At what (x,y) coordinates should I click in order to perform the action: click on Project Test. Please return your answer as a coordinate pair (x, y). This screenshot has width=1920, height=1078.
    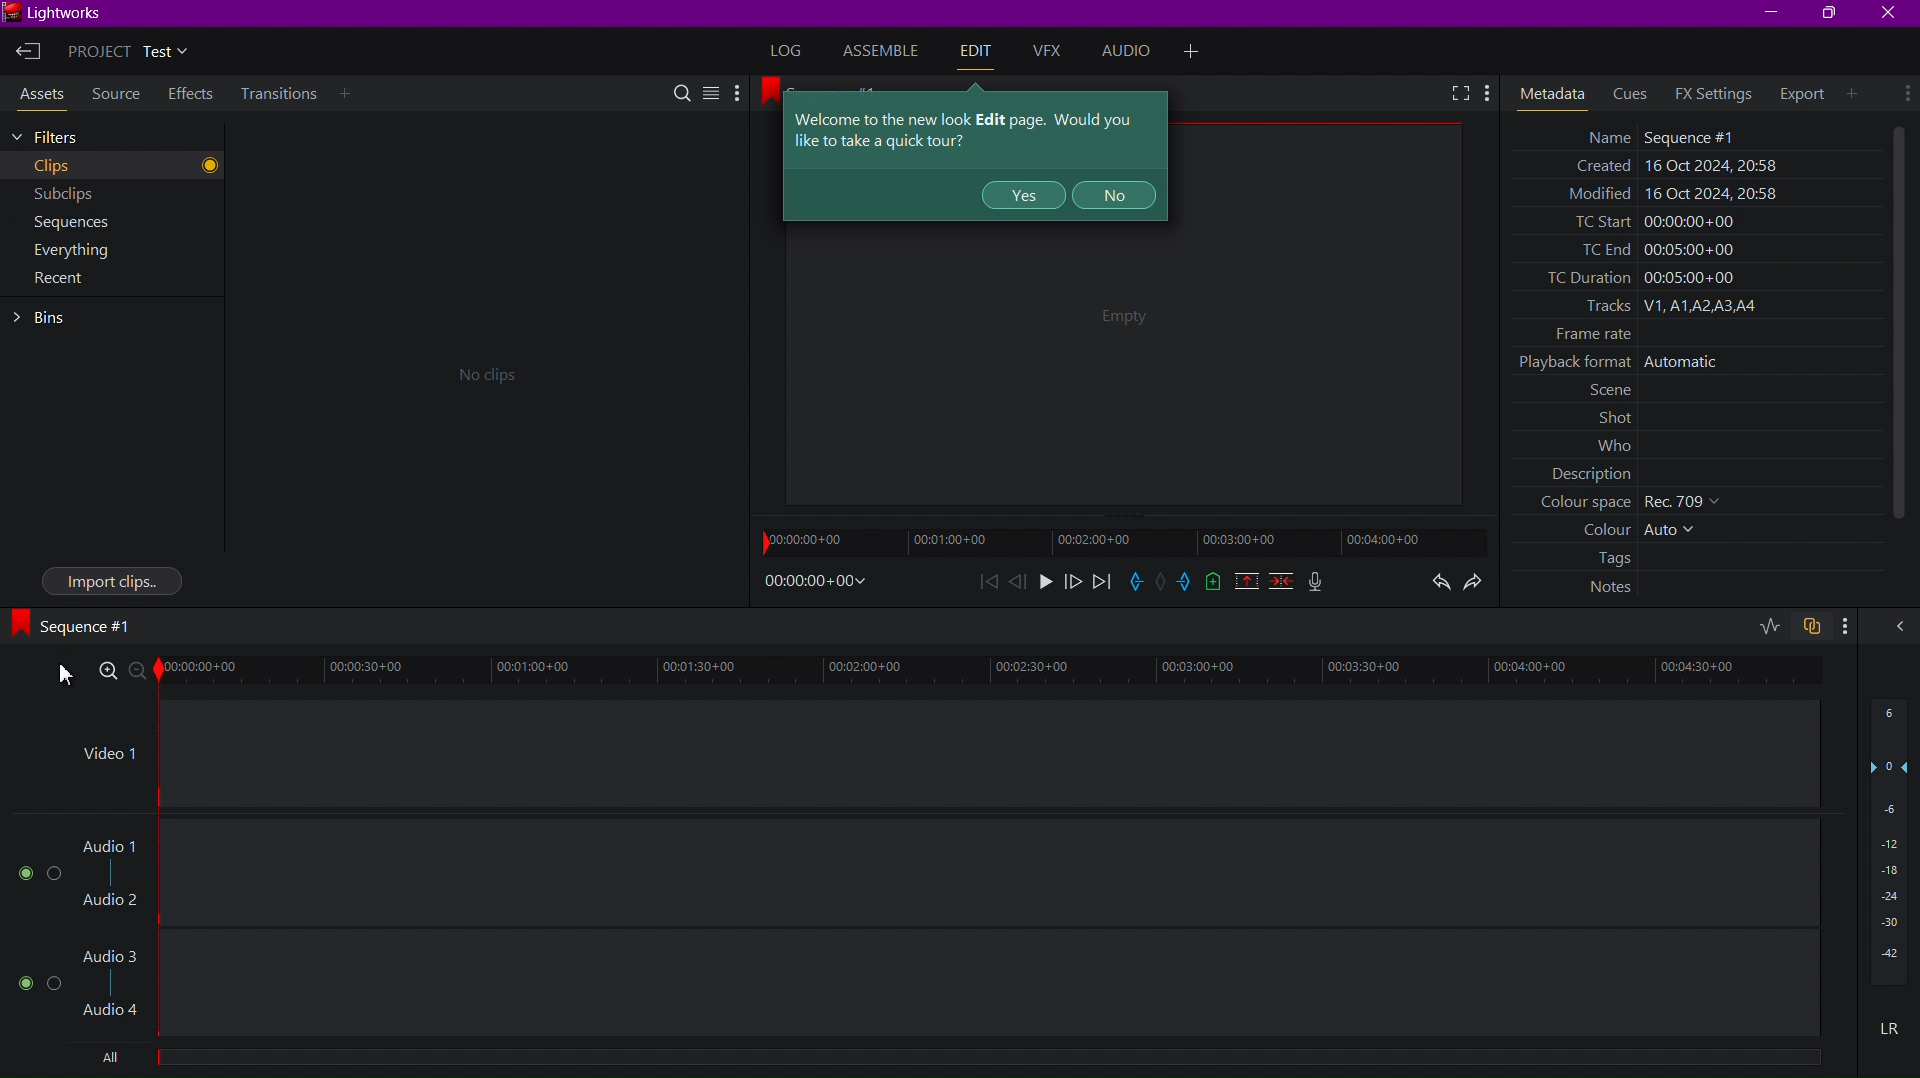
    Looking at the image, I should click on (131, 48).